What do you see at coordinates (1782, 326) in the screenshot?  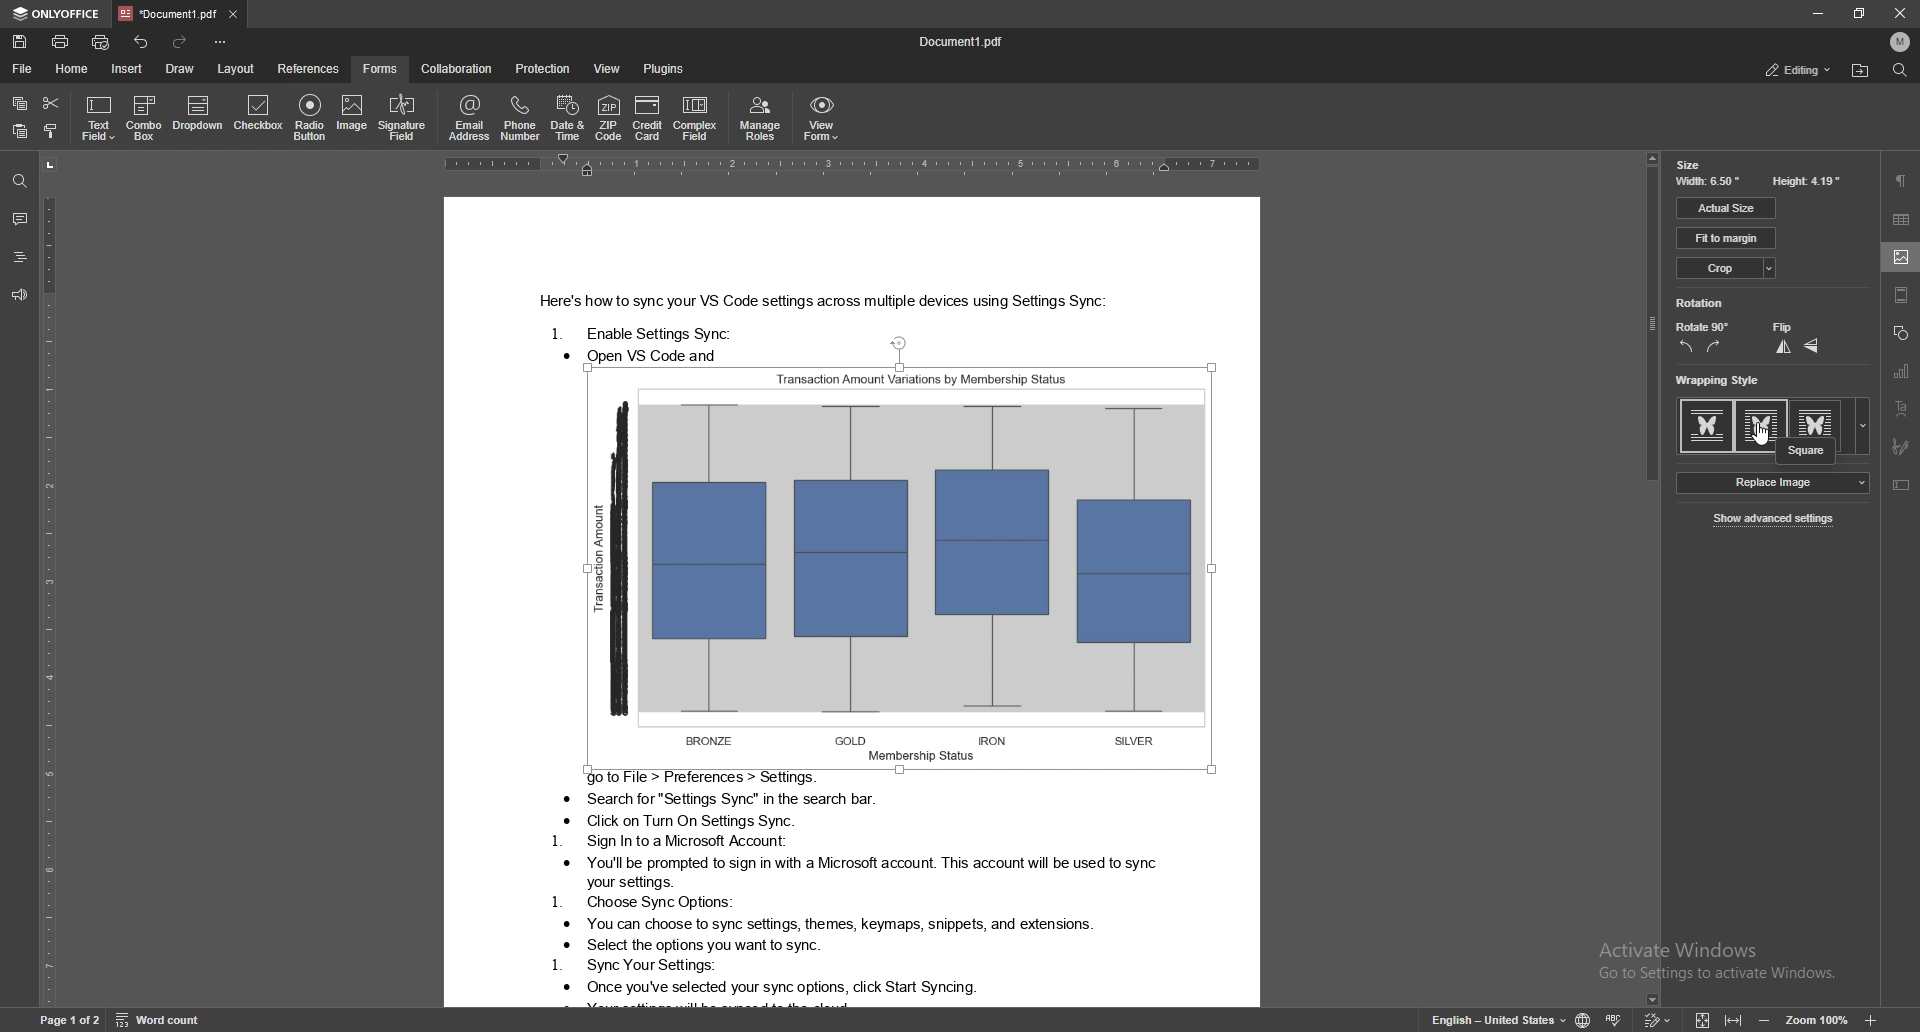 I see `flip` at bounding box center [1782, 326].